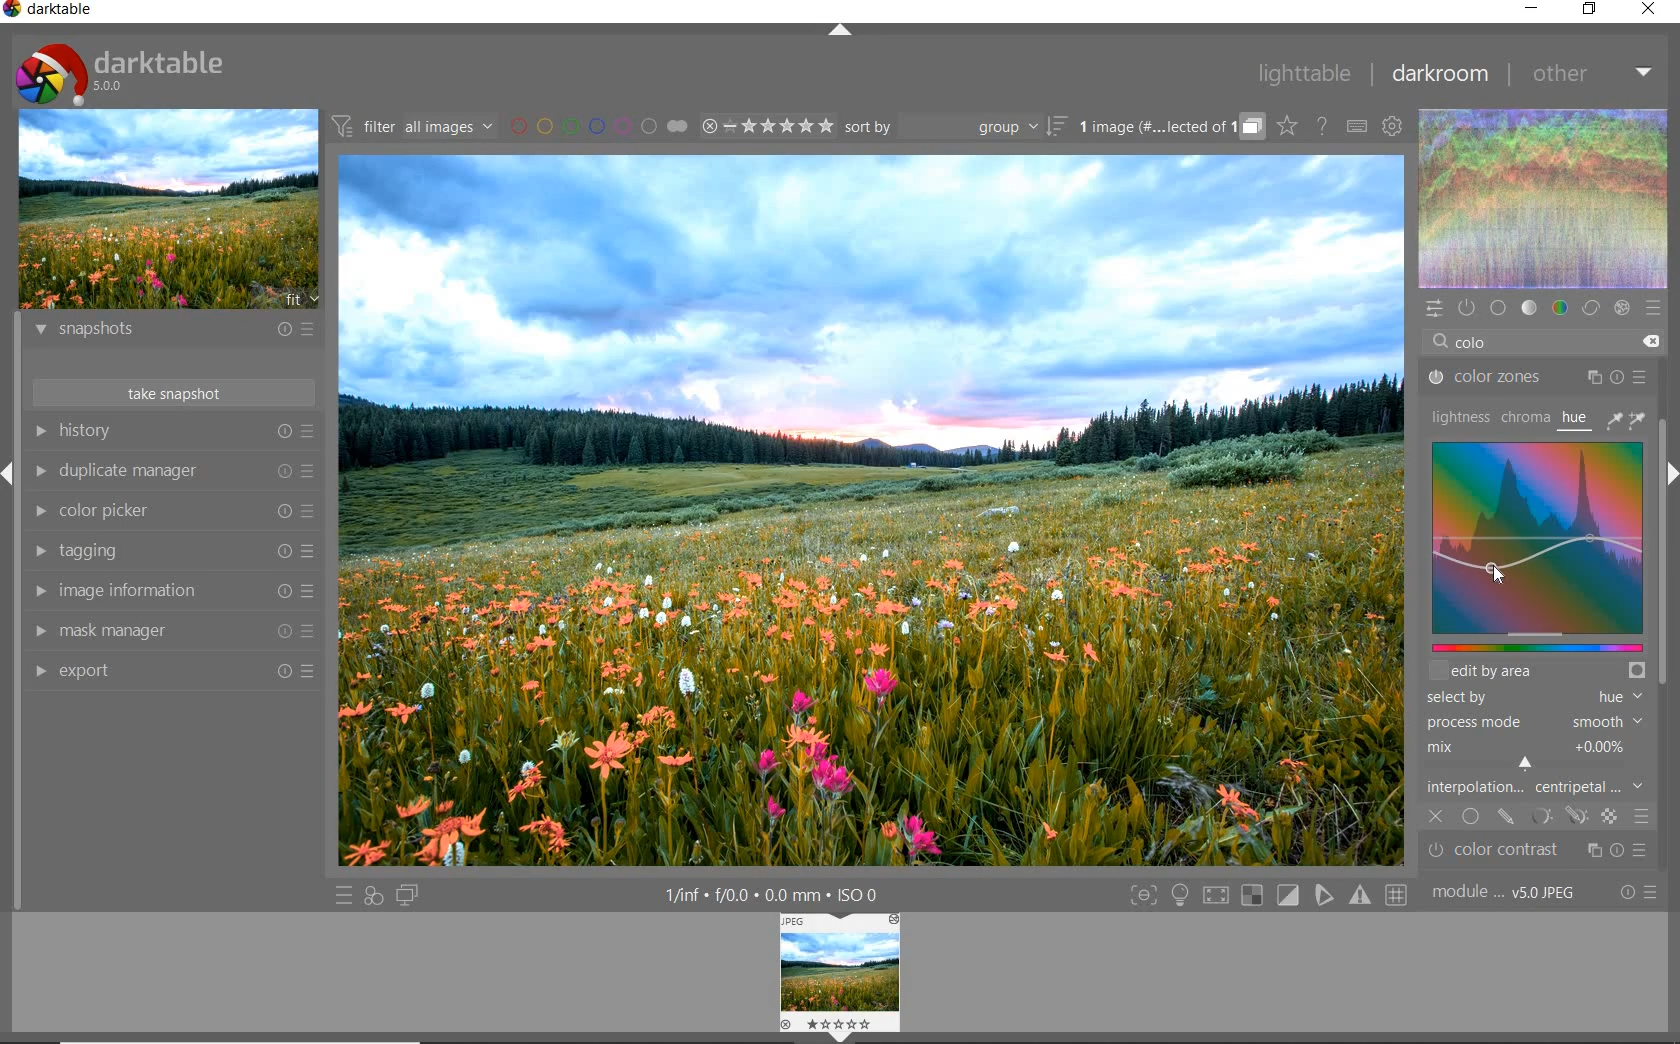  I want to click on filter images by color labels, so click(597, 126).